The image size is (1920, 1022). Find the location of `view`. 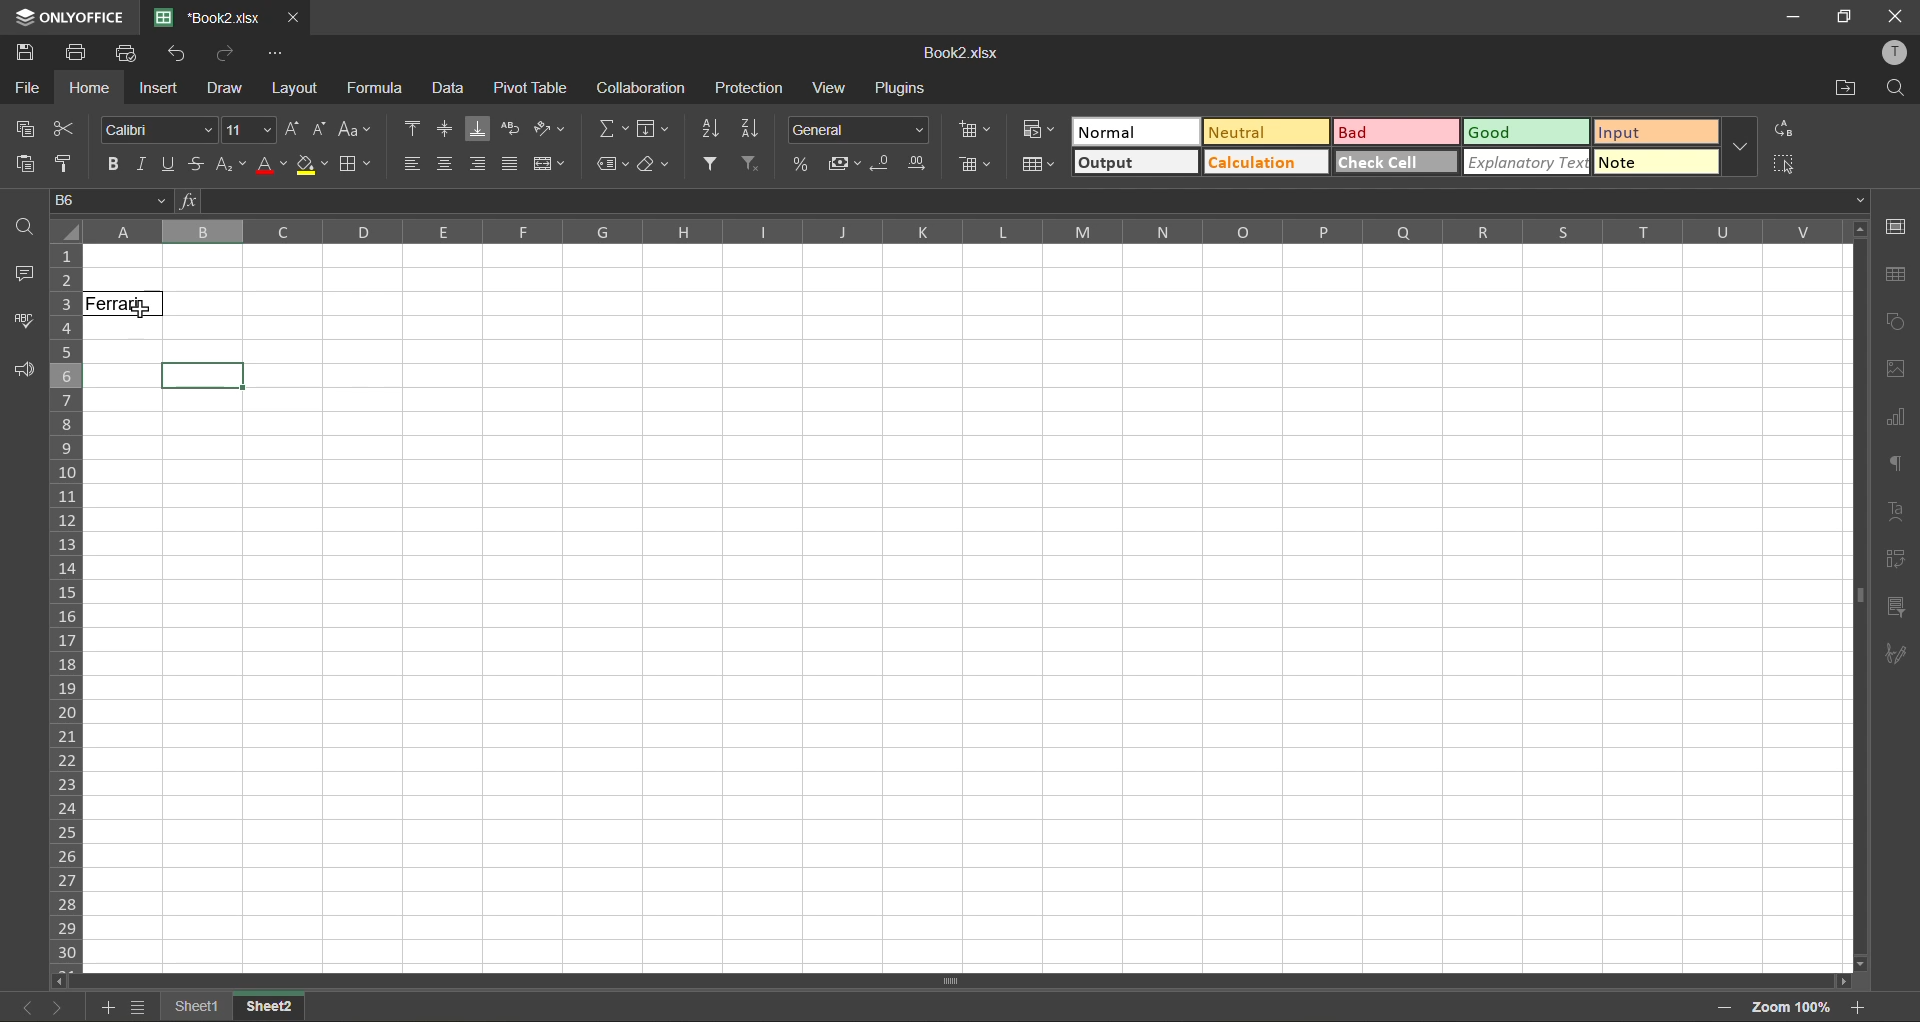

view is located at coordinates (834, 88).